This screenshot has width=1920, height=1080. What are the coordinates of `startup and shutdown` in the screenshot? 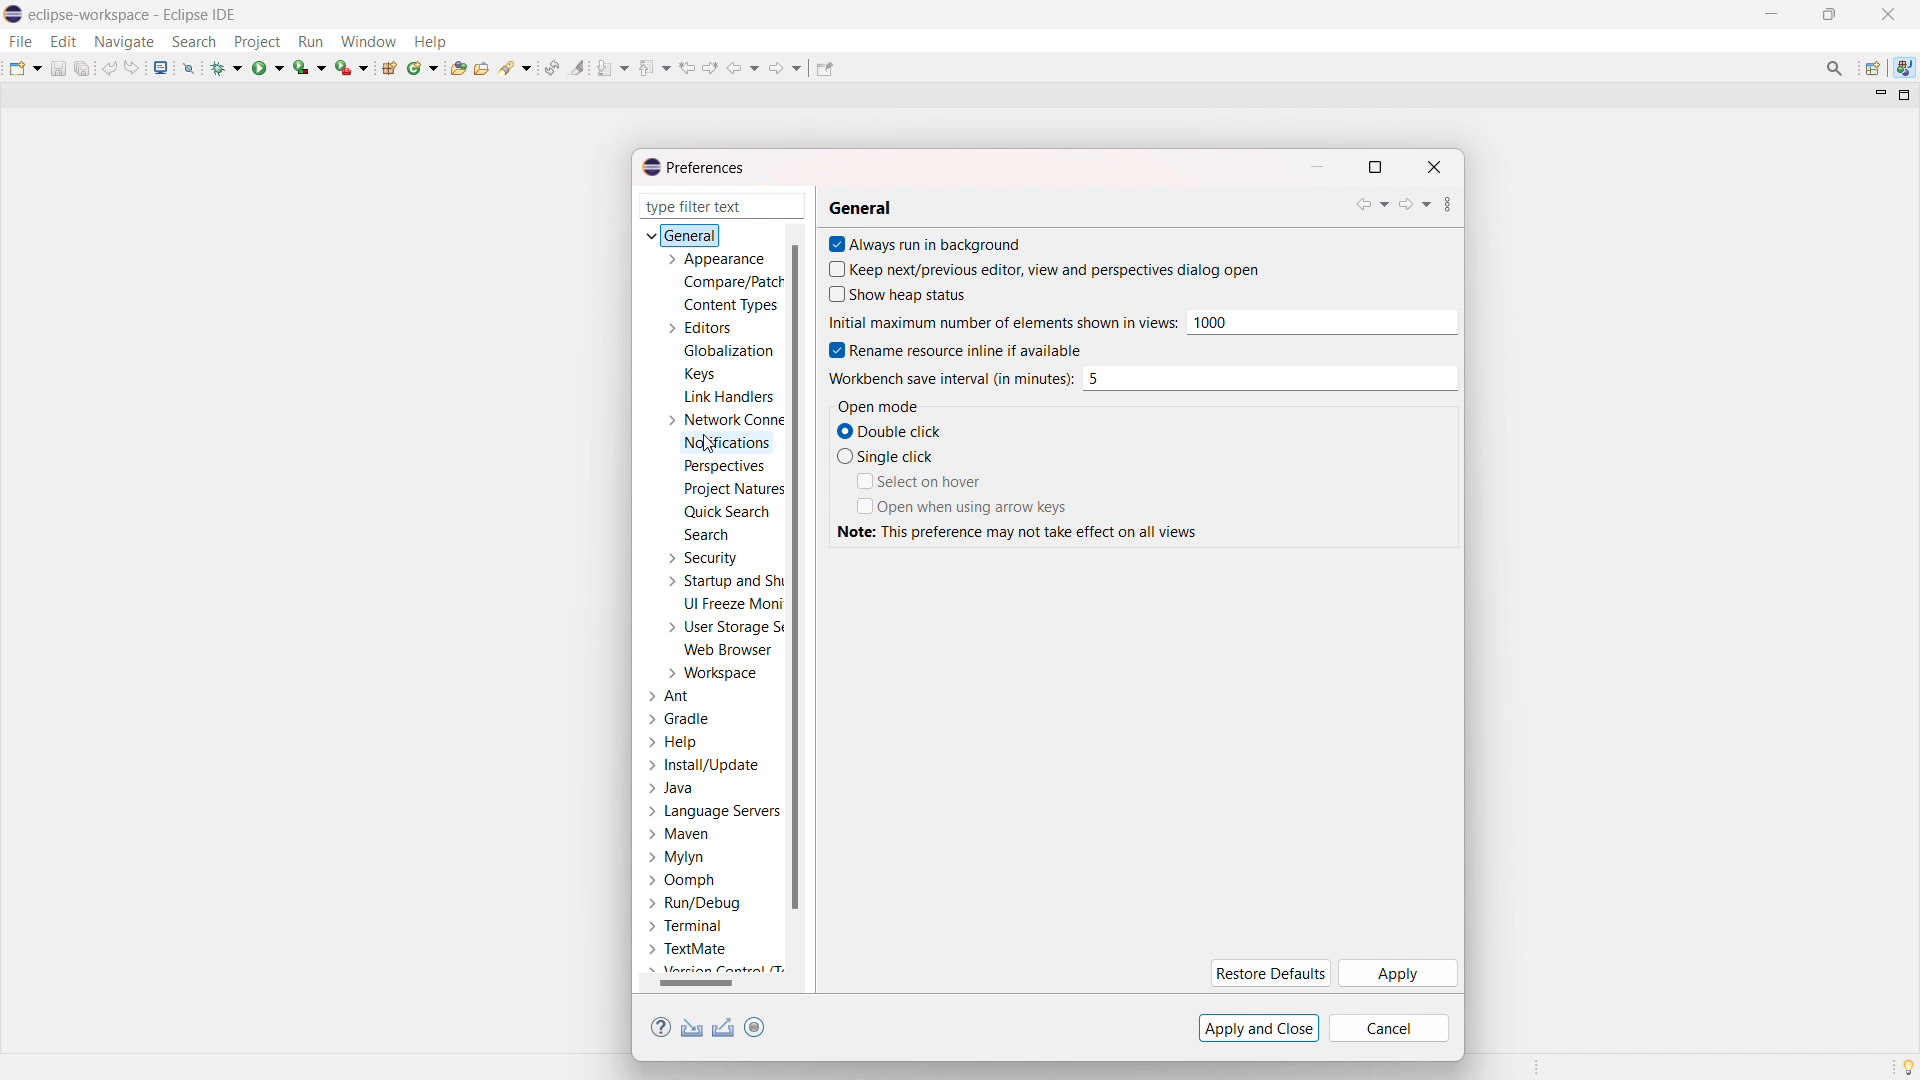 It's located at (722, 581).